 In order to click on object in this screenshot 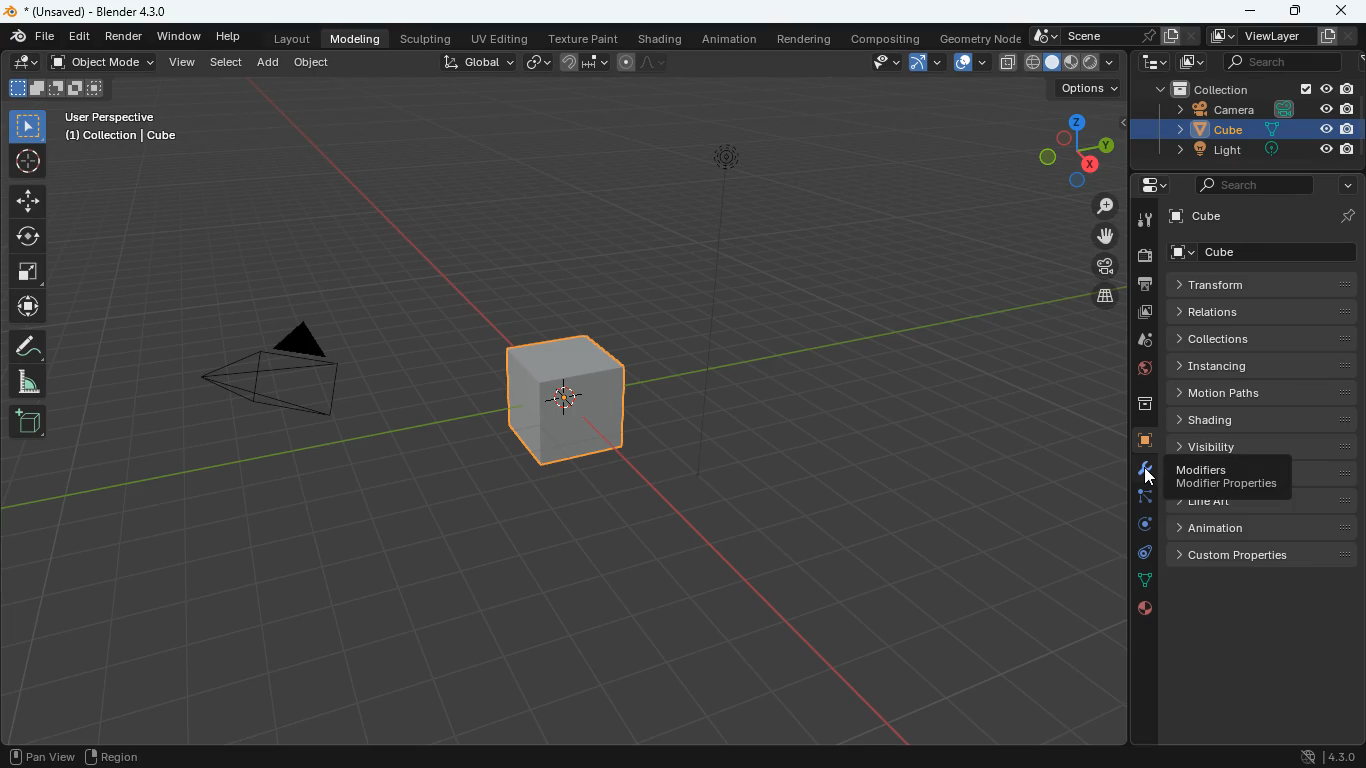, I will do `click(314, 65)`.